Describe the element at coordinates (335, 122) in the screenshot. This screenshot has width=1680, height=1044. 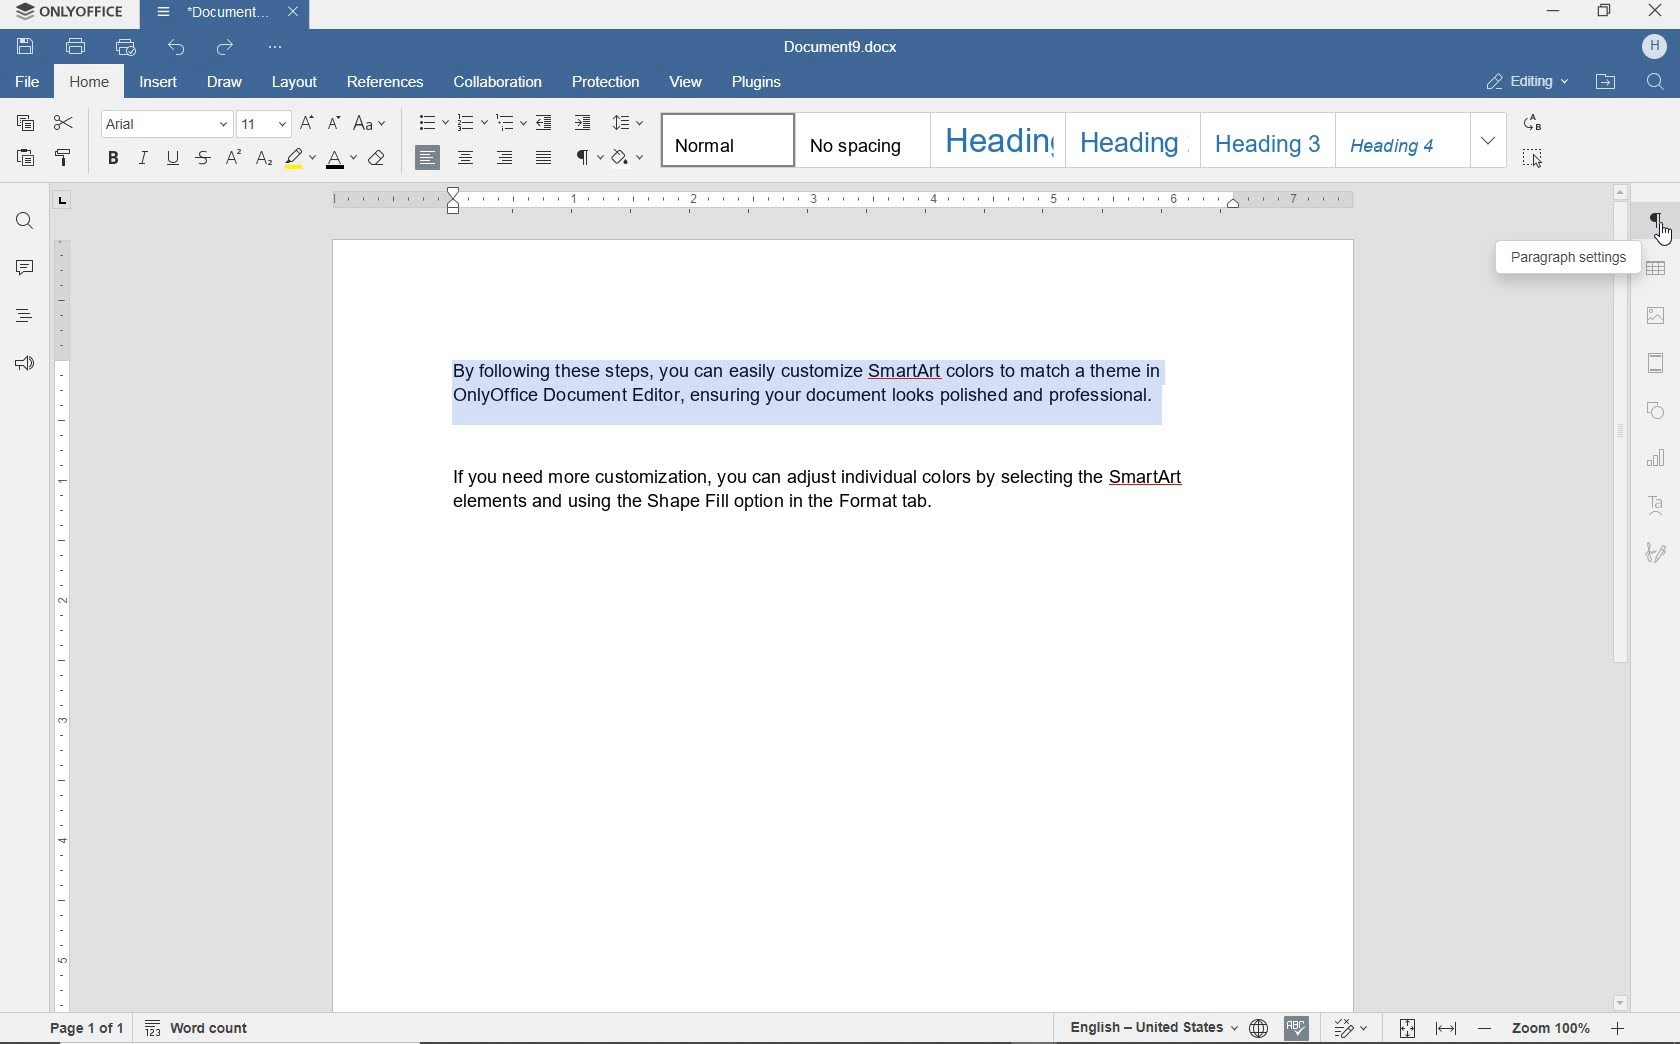
I see `decrement font size` at that location.